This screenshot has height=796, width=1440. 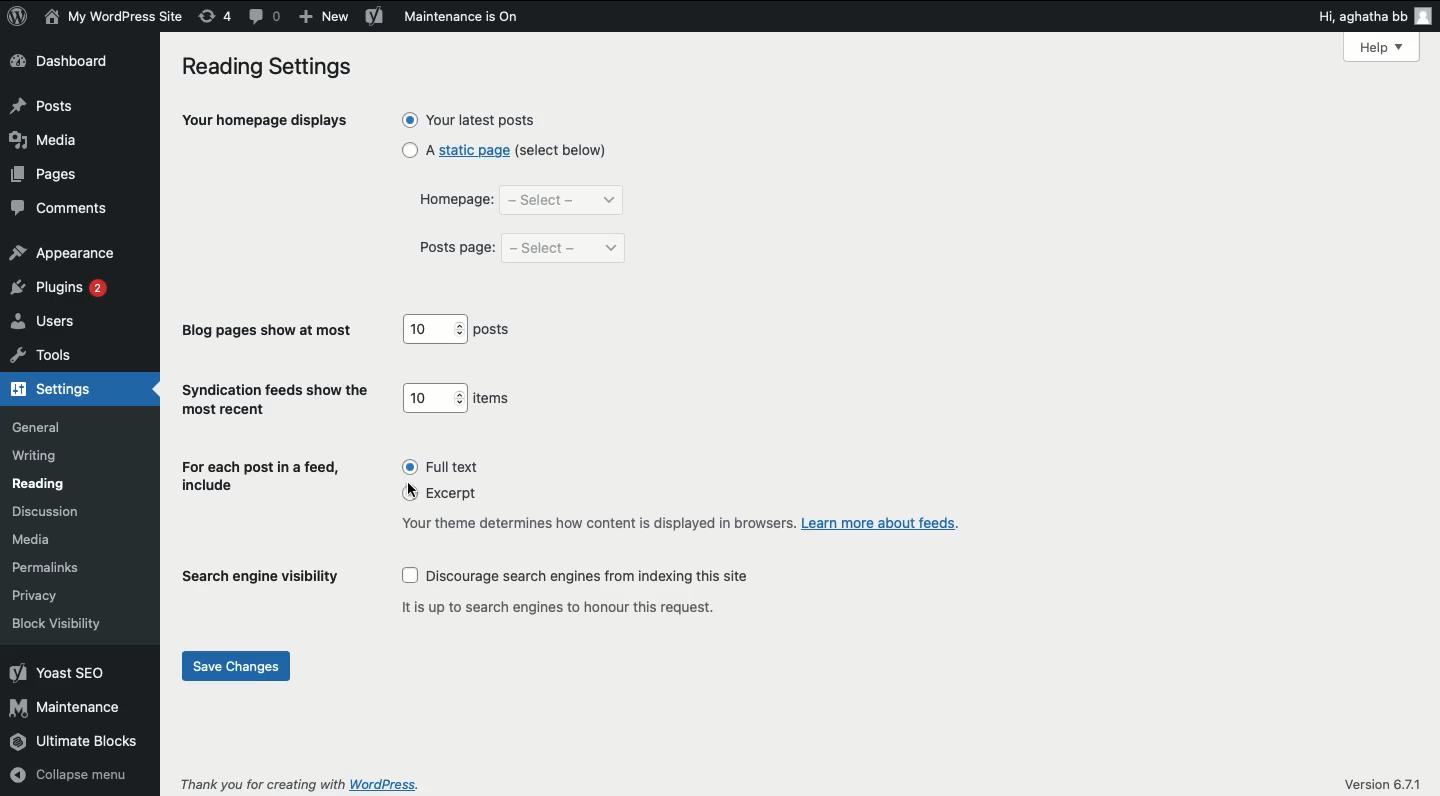 I want to click on media, so click(x=48, y=140).